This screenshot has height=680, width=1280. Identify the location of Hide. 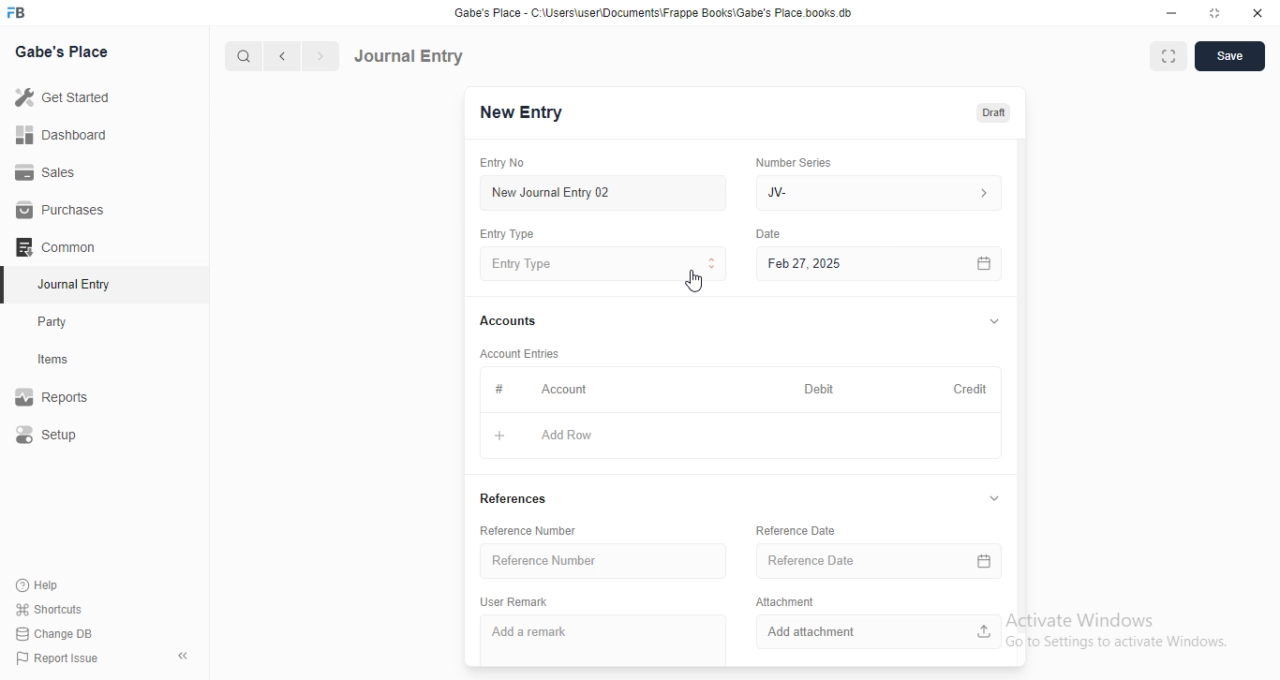
(995, 320).